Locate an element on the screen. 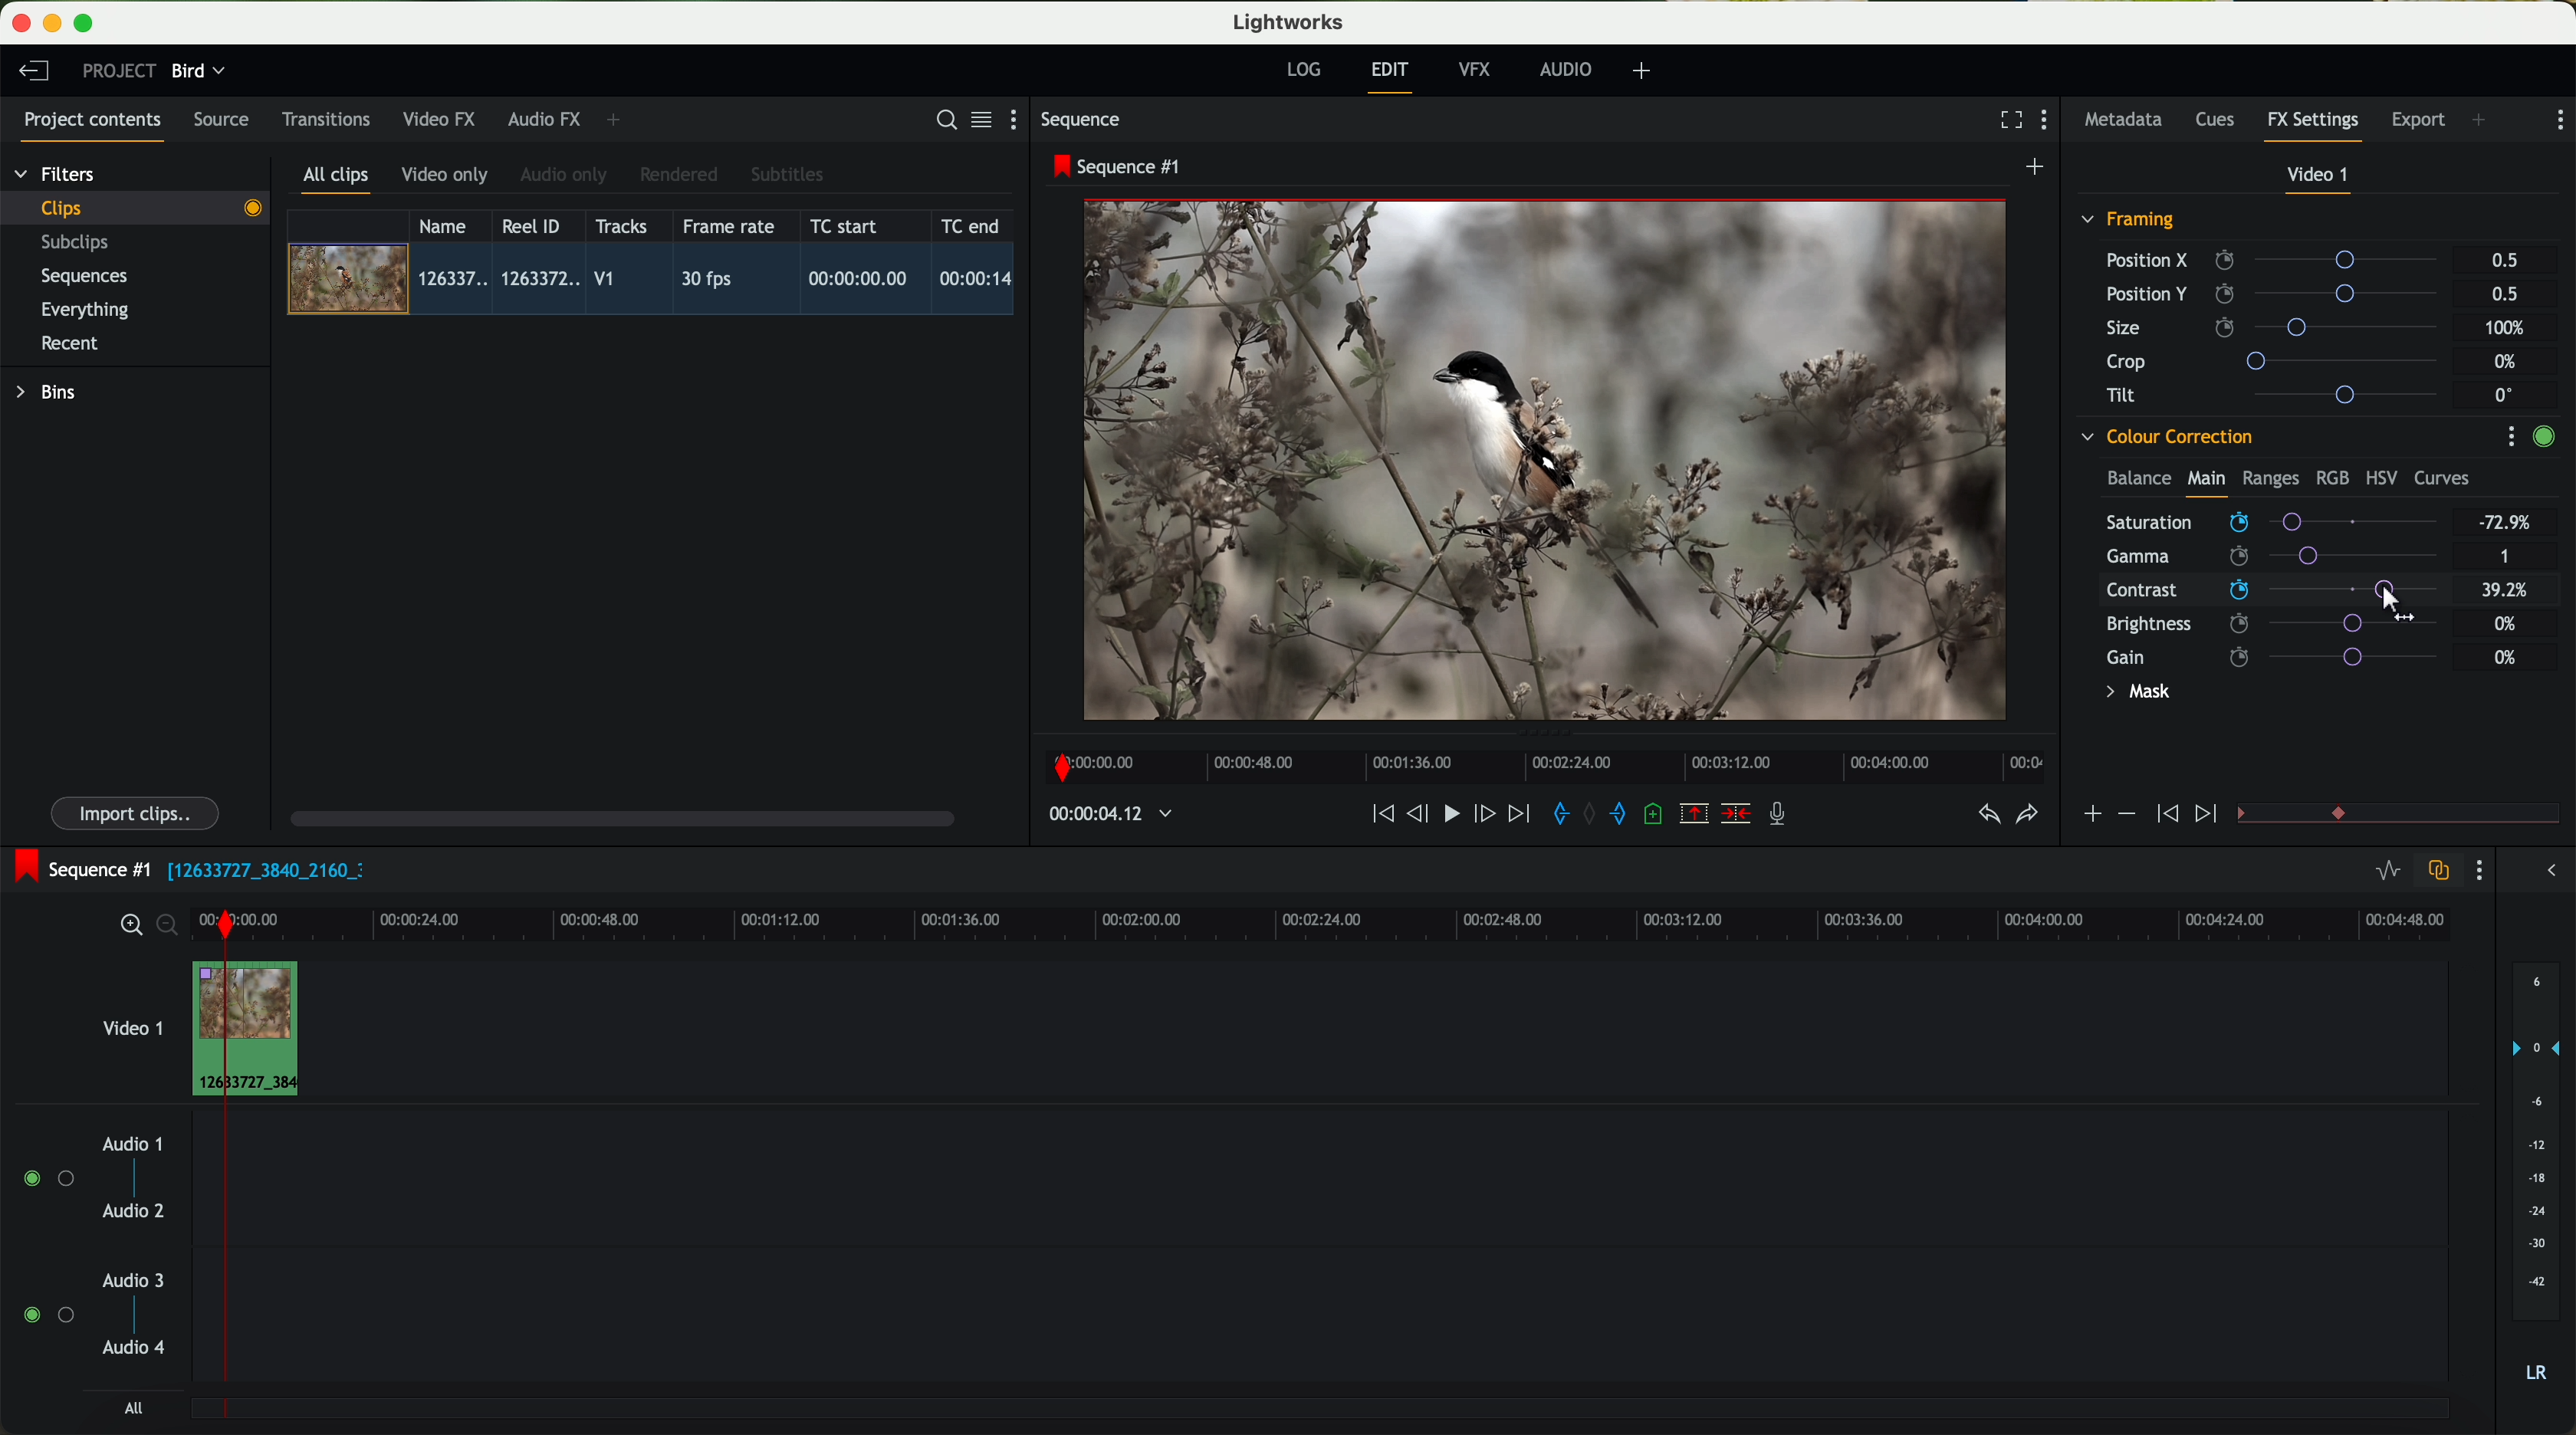 The width and height of the screenshot is (2576, 1435). add panel is located at coordinates (618, 120).